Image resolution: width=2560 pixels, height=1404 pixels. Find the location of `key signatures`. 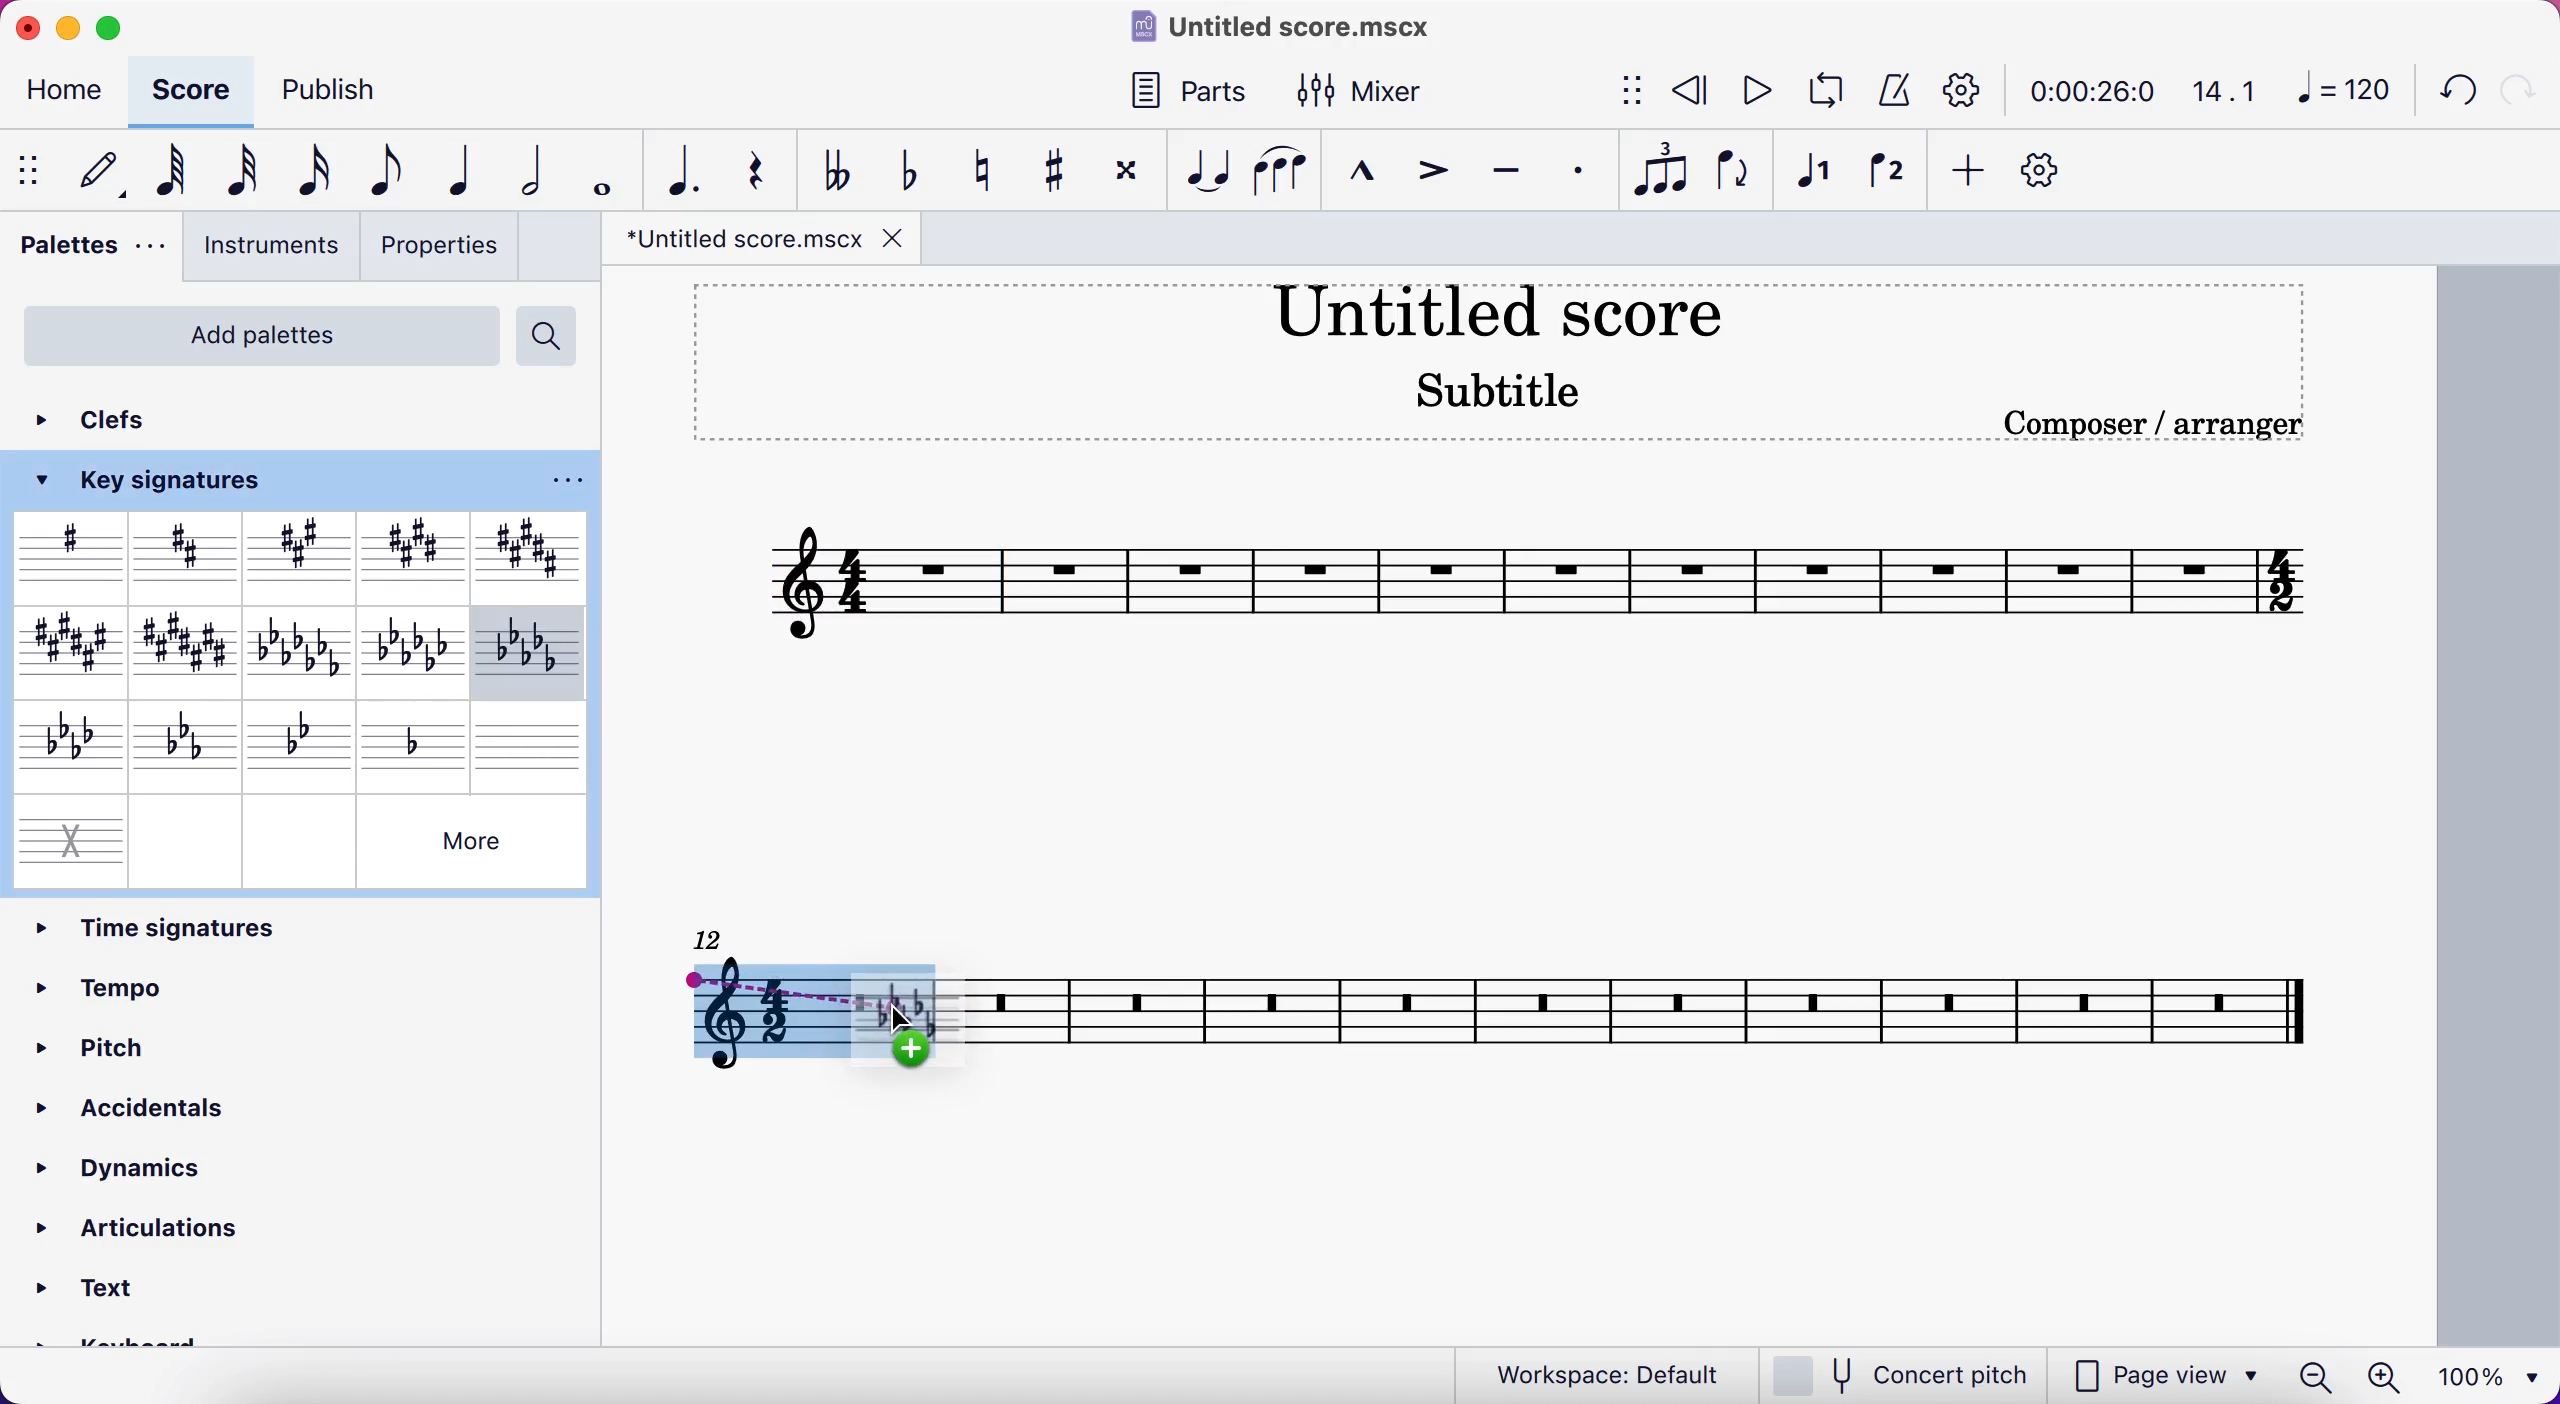

key signatures is located at coordinates (821, 1012).